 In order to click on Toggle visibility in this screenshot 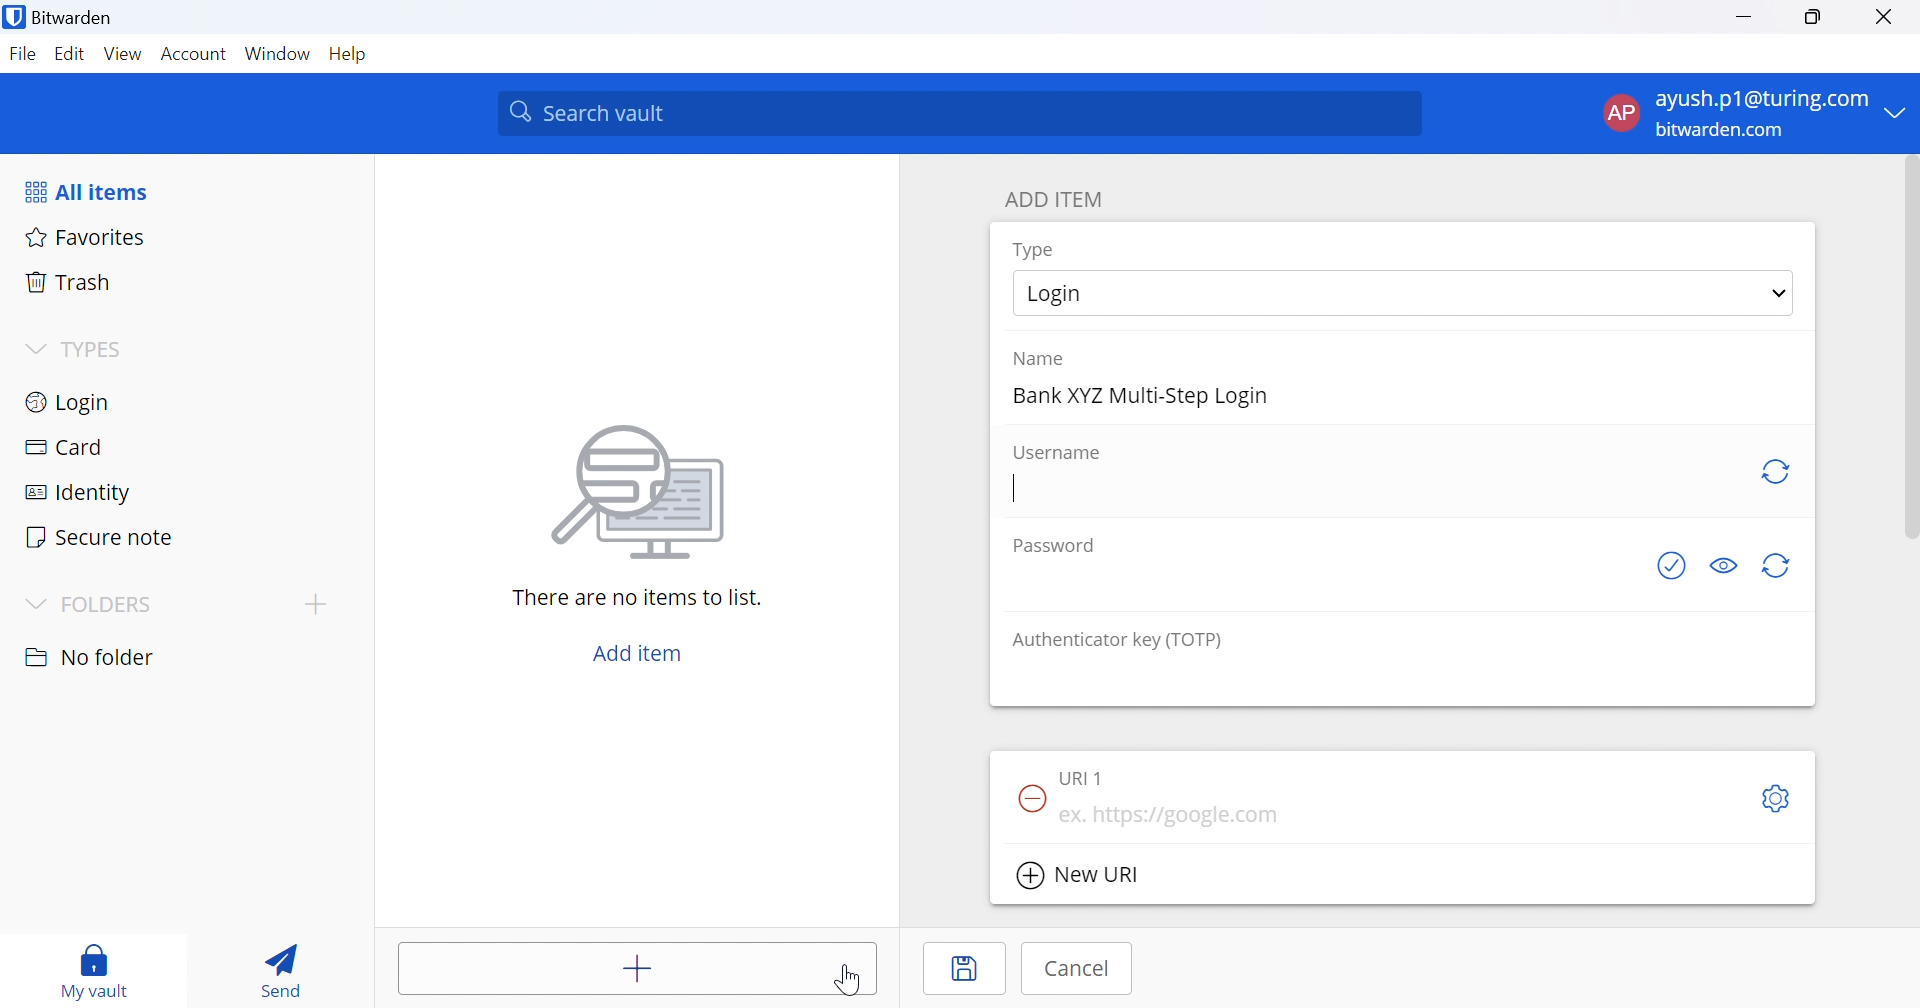, I will do `click(1723, 566)`.